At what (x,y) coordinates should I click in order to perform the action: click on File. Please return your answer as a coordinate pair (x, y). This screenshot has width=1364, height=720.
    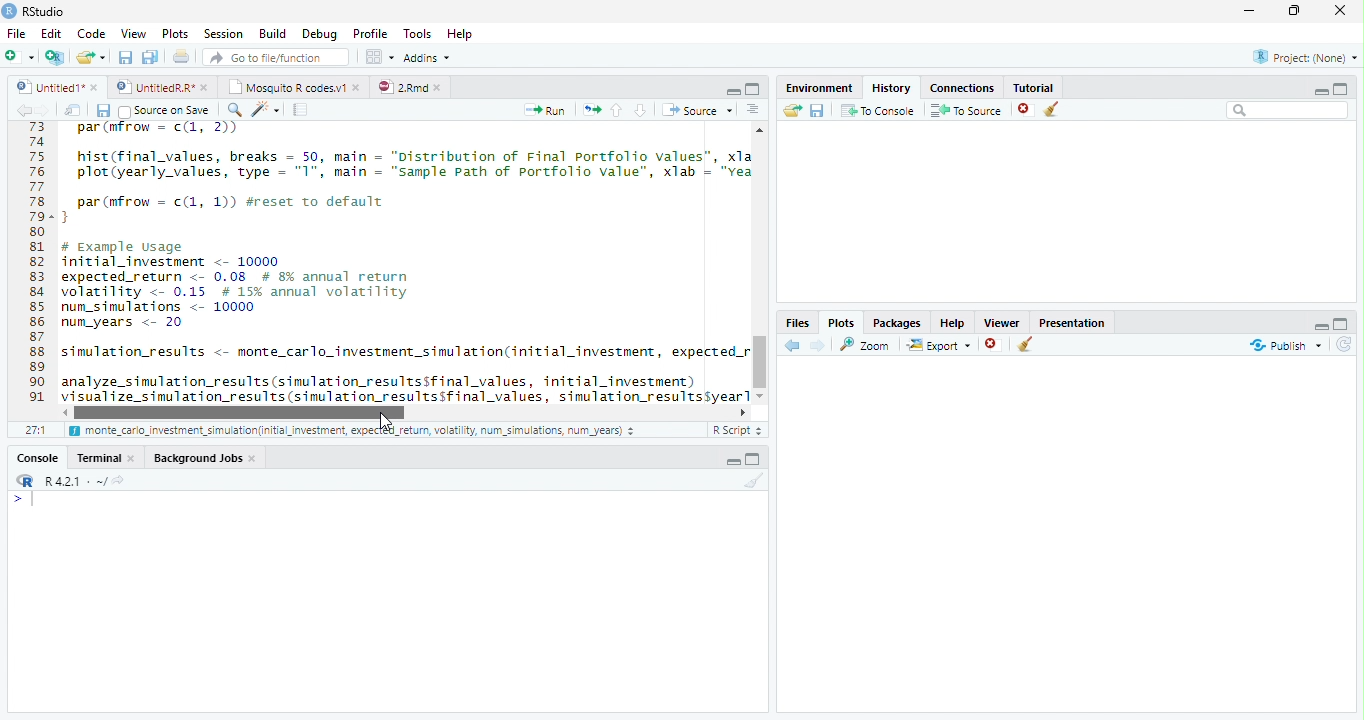
    Looking at the image, I should click on (15, 33).